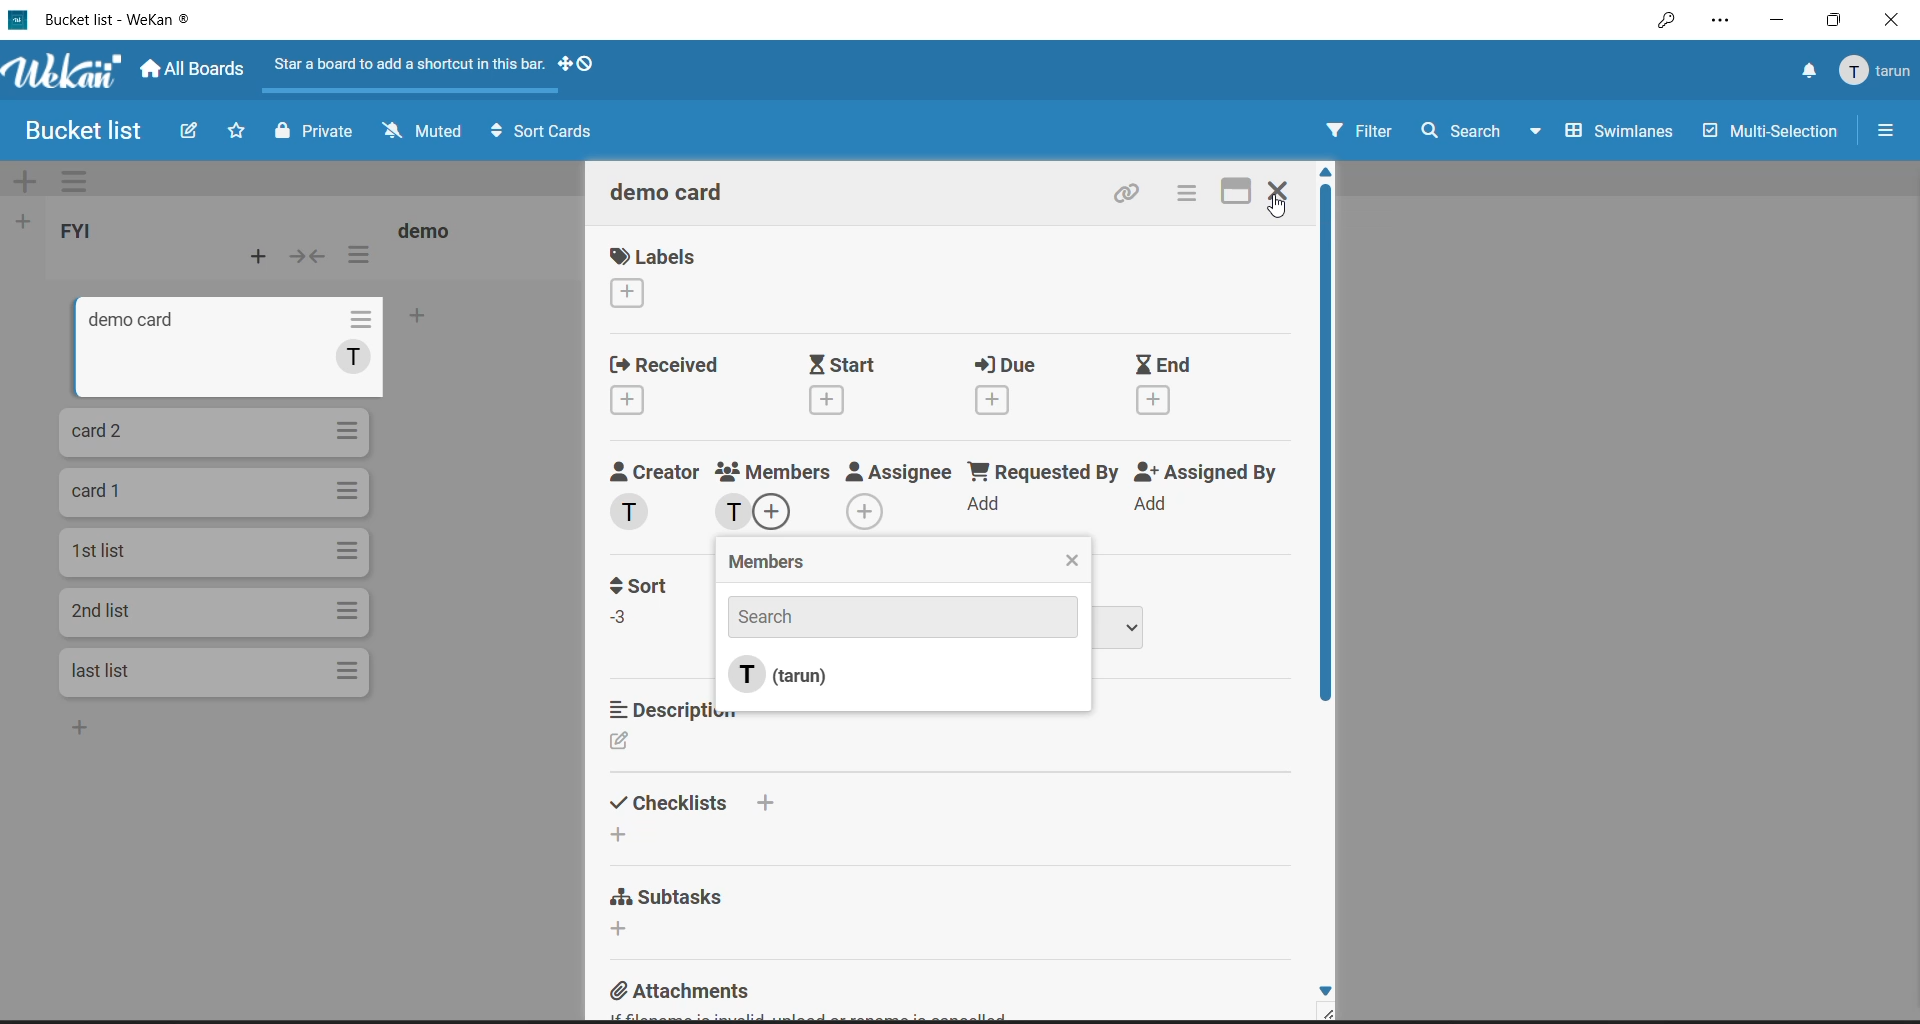  What do you see at coordinates (192, 132) in the screenshot?
I see `edit` at bounding box center [192, 132].